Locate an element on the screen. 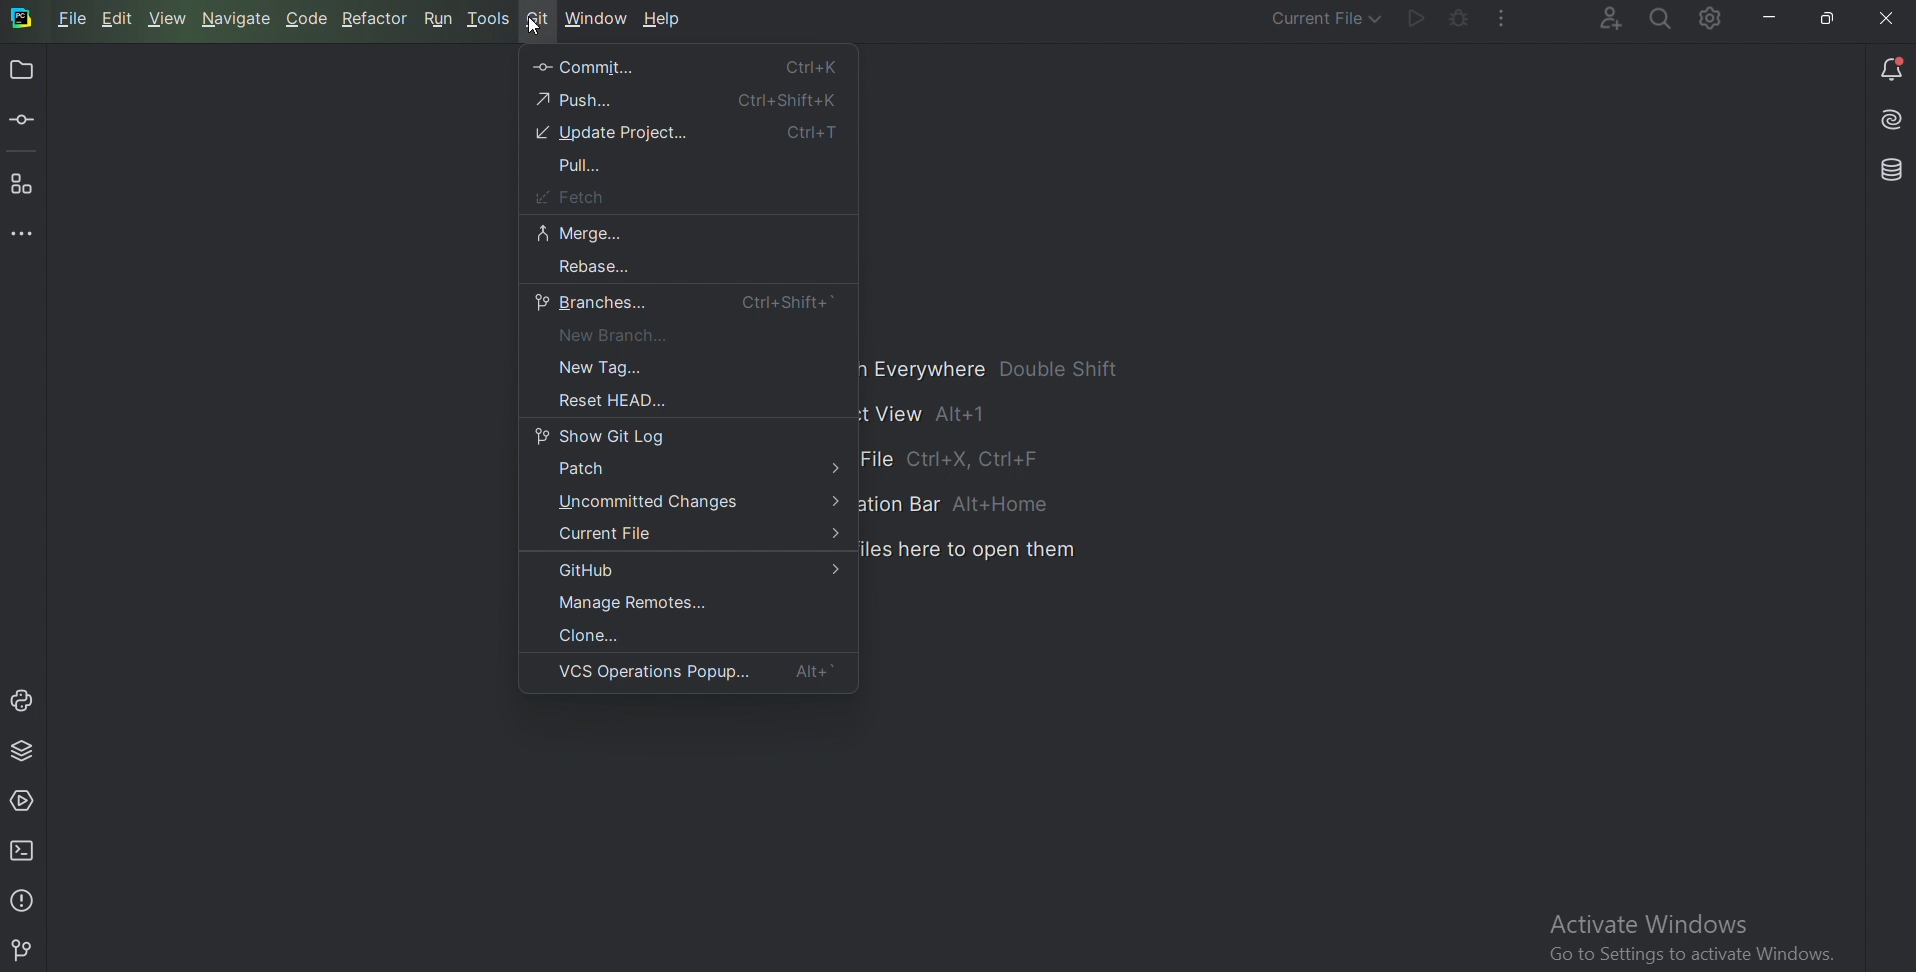 Image resolution: width=1916 pixels, height=972 pixels. Commit is located at coordinates (688, 67).